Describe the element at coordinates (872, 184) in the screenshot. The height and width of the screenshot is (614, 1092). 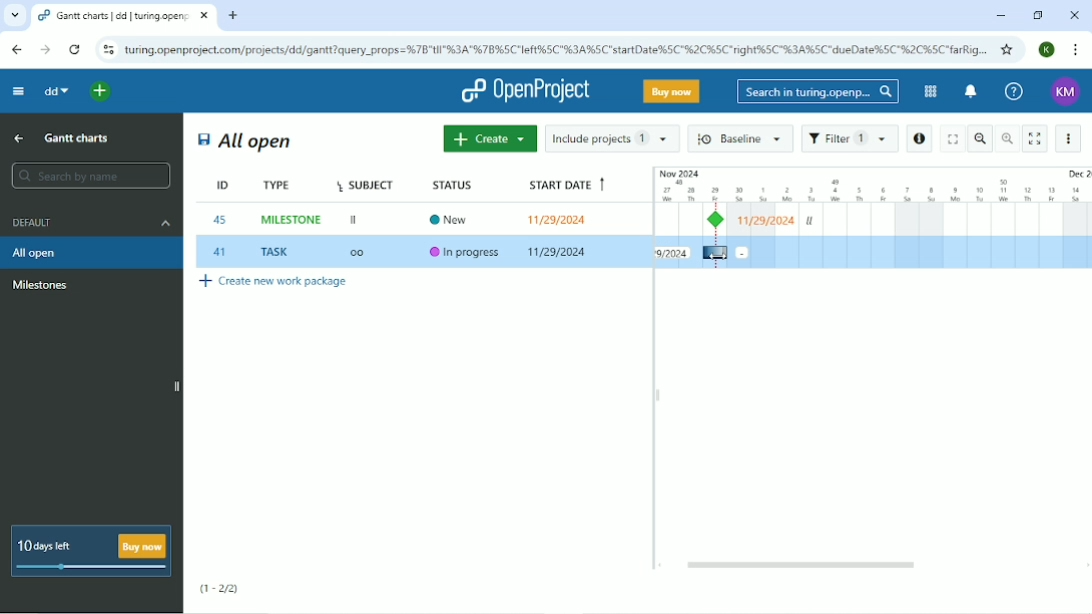
I see `Duration` at that location.